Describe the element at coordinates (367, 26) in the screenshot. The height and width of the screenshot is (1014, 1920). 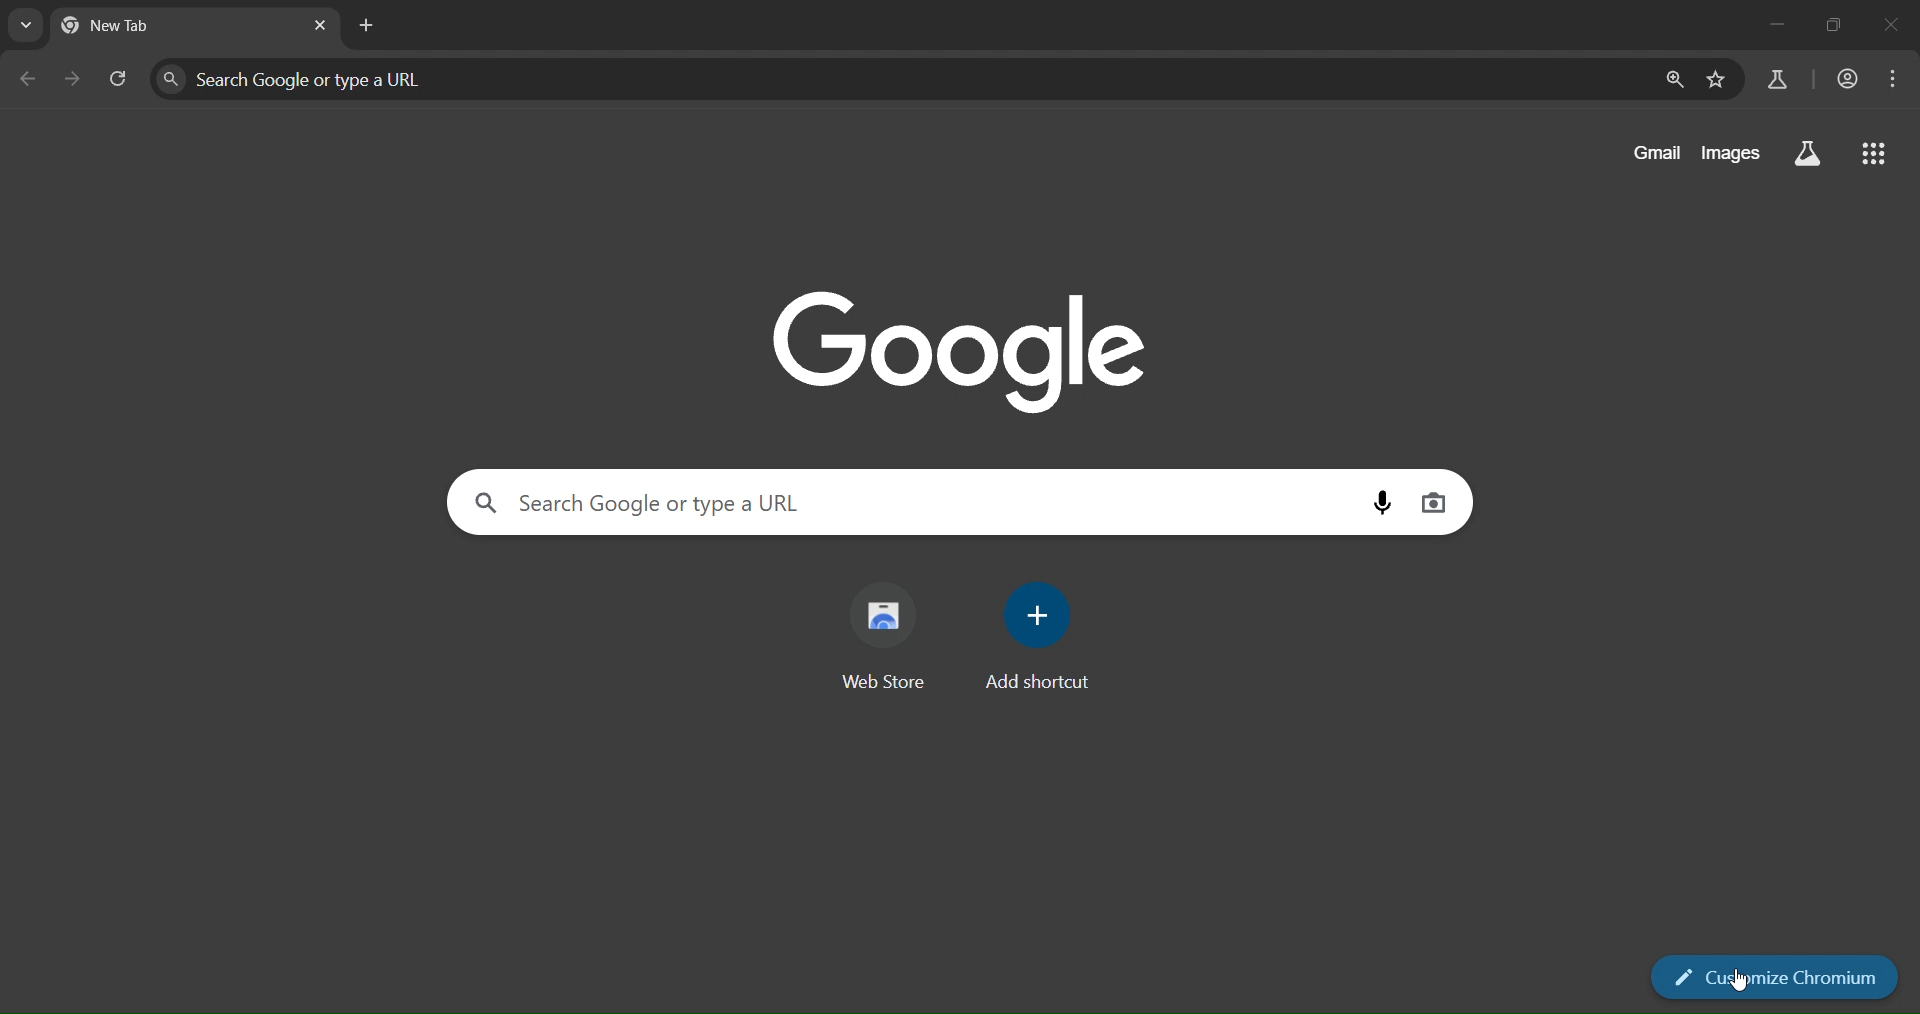
I see `new tab` at that location.